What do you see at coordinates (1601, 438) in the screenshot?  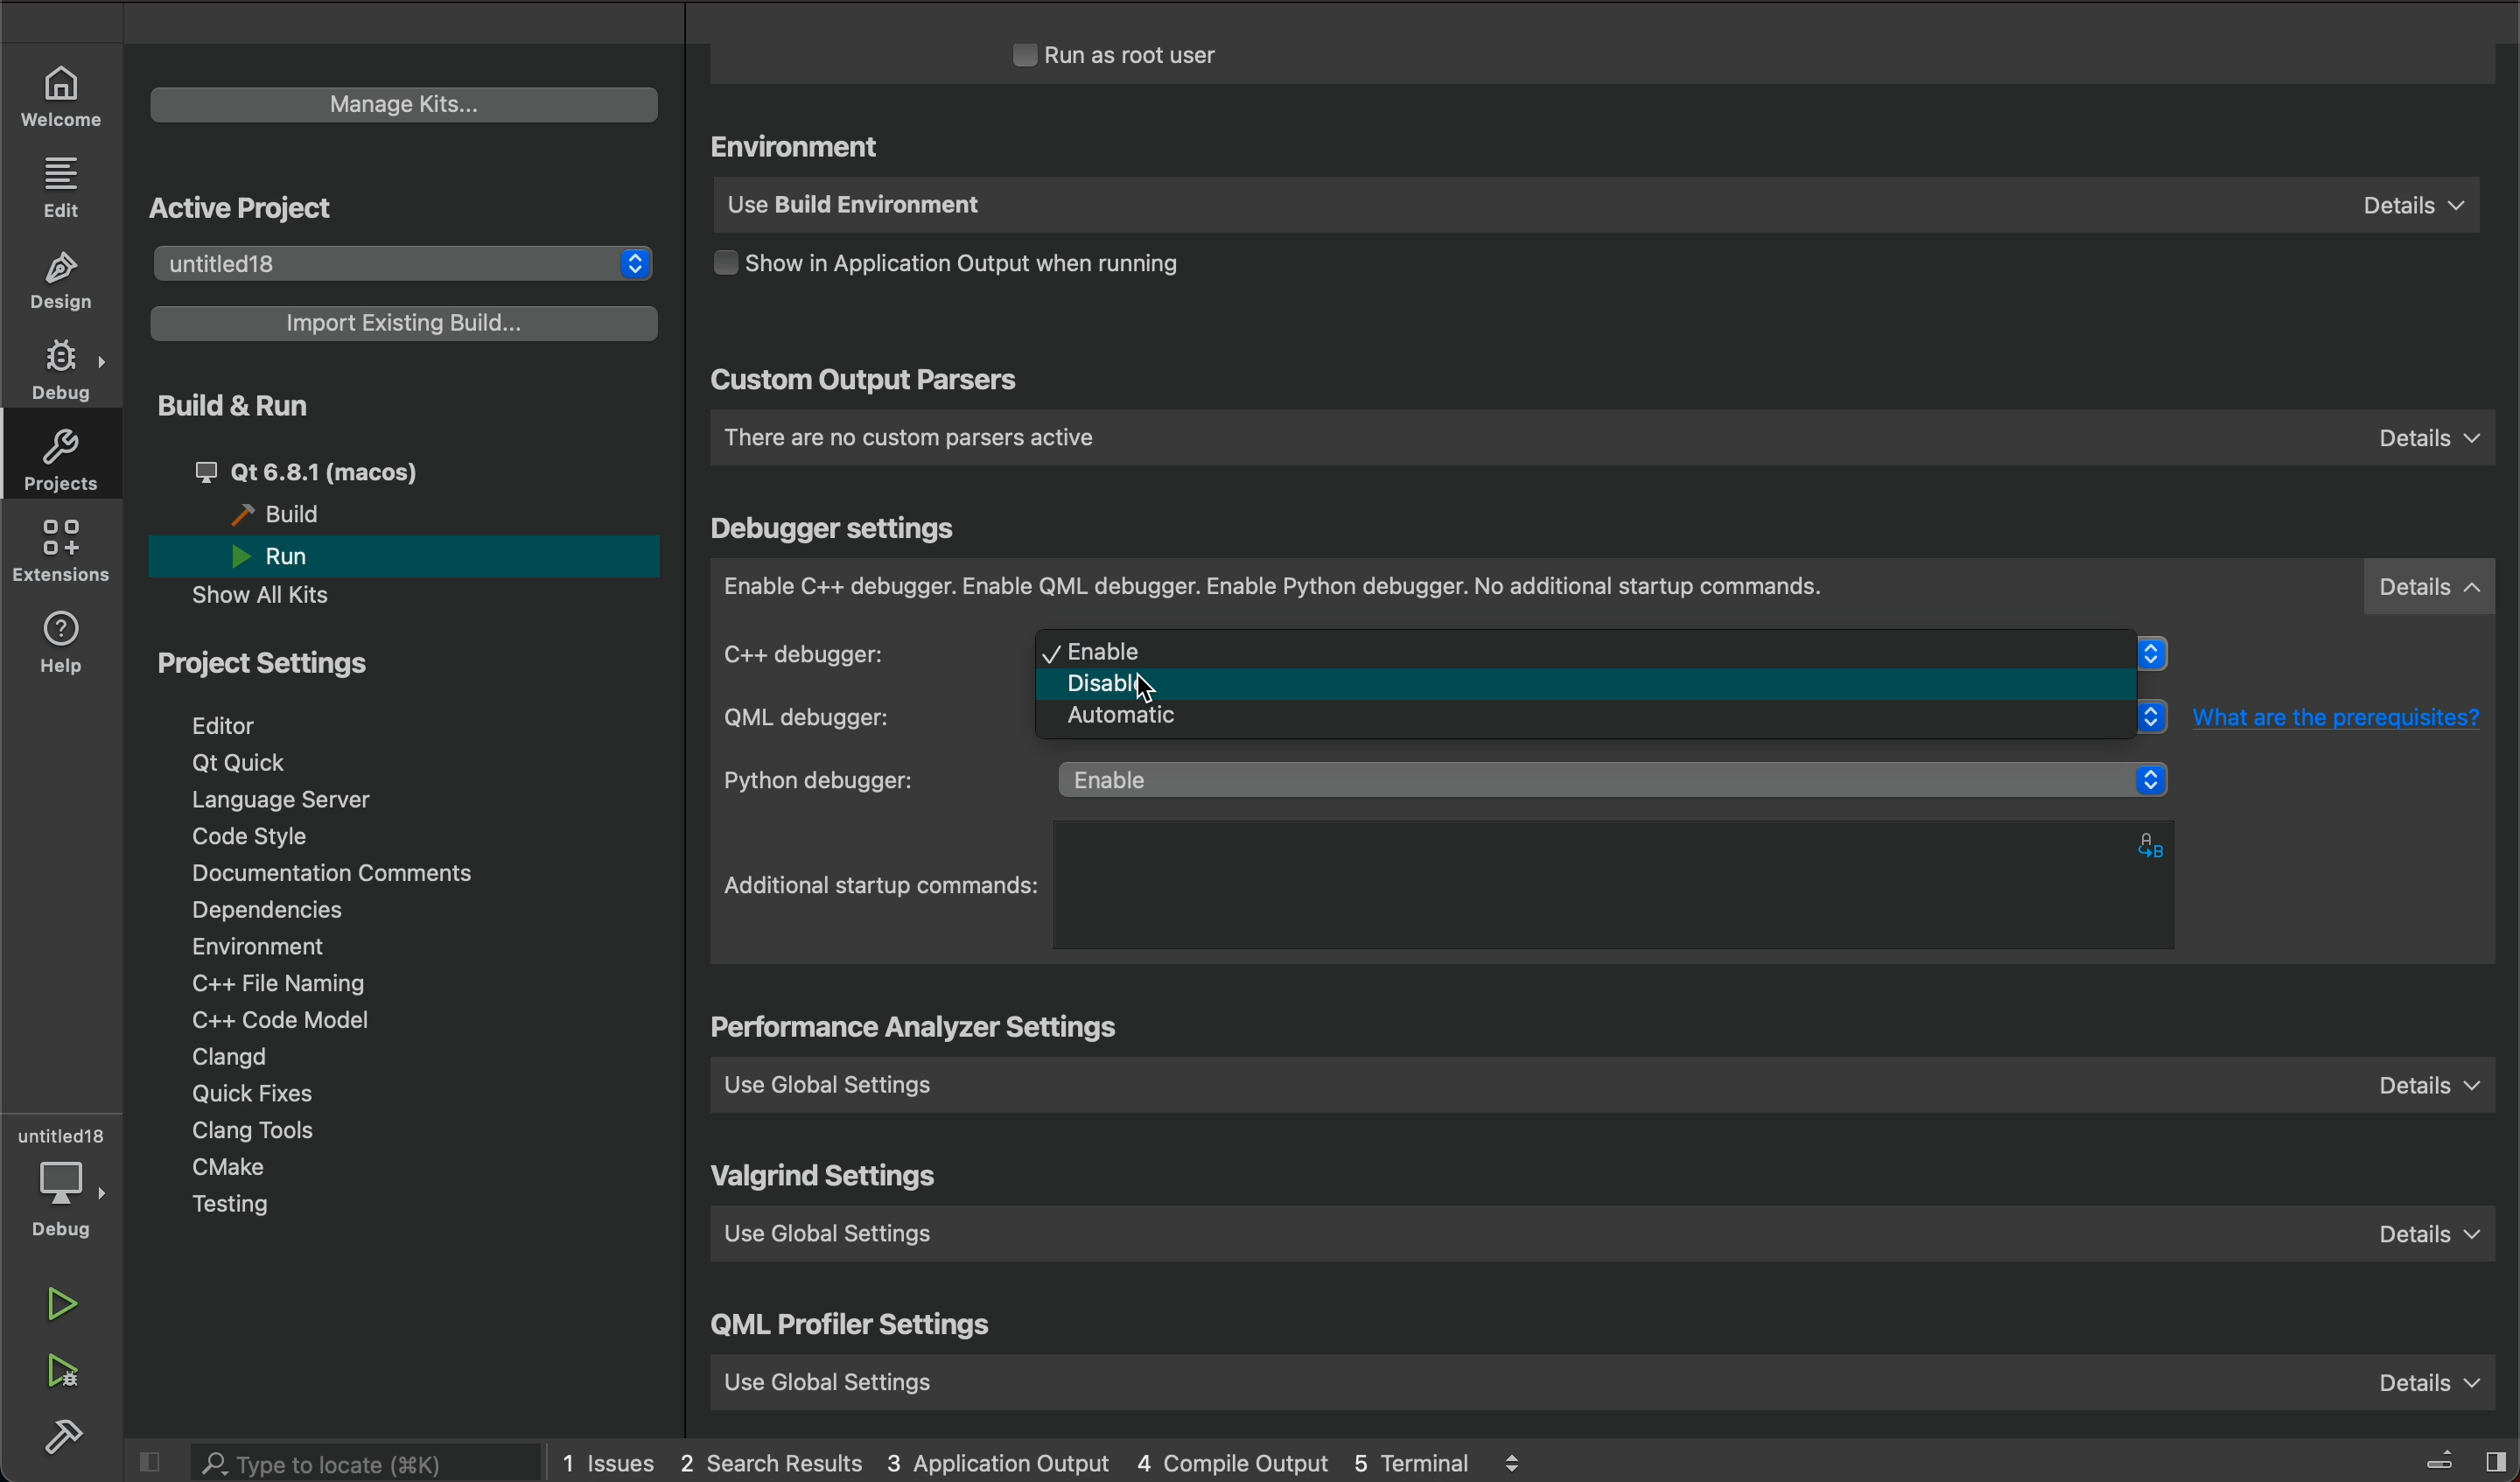 I see `custom parsers` at bounding box center [1601, 438].